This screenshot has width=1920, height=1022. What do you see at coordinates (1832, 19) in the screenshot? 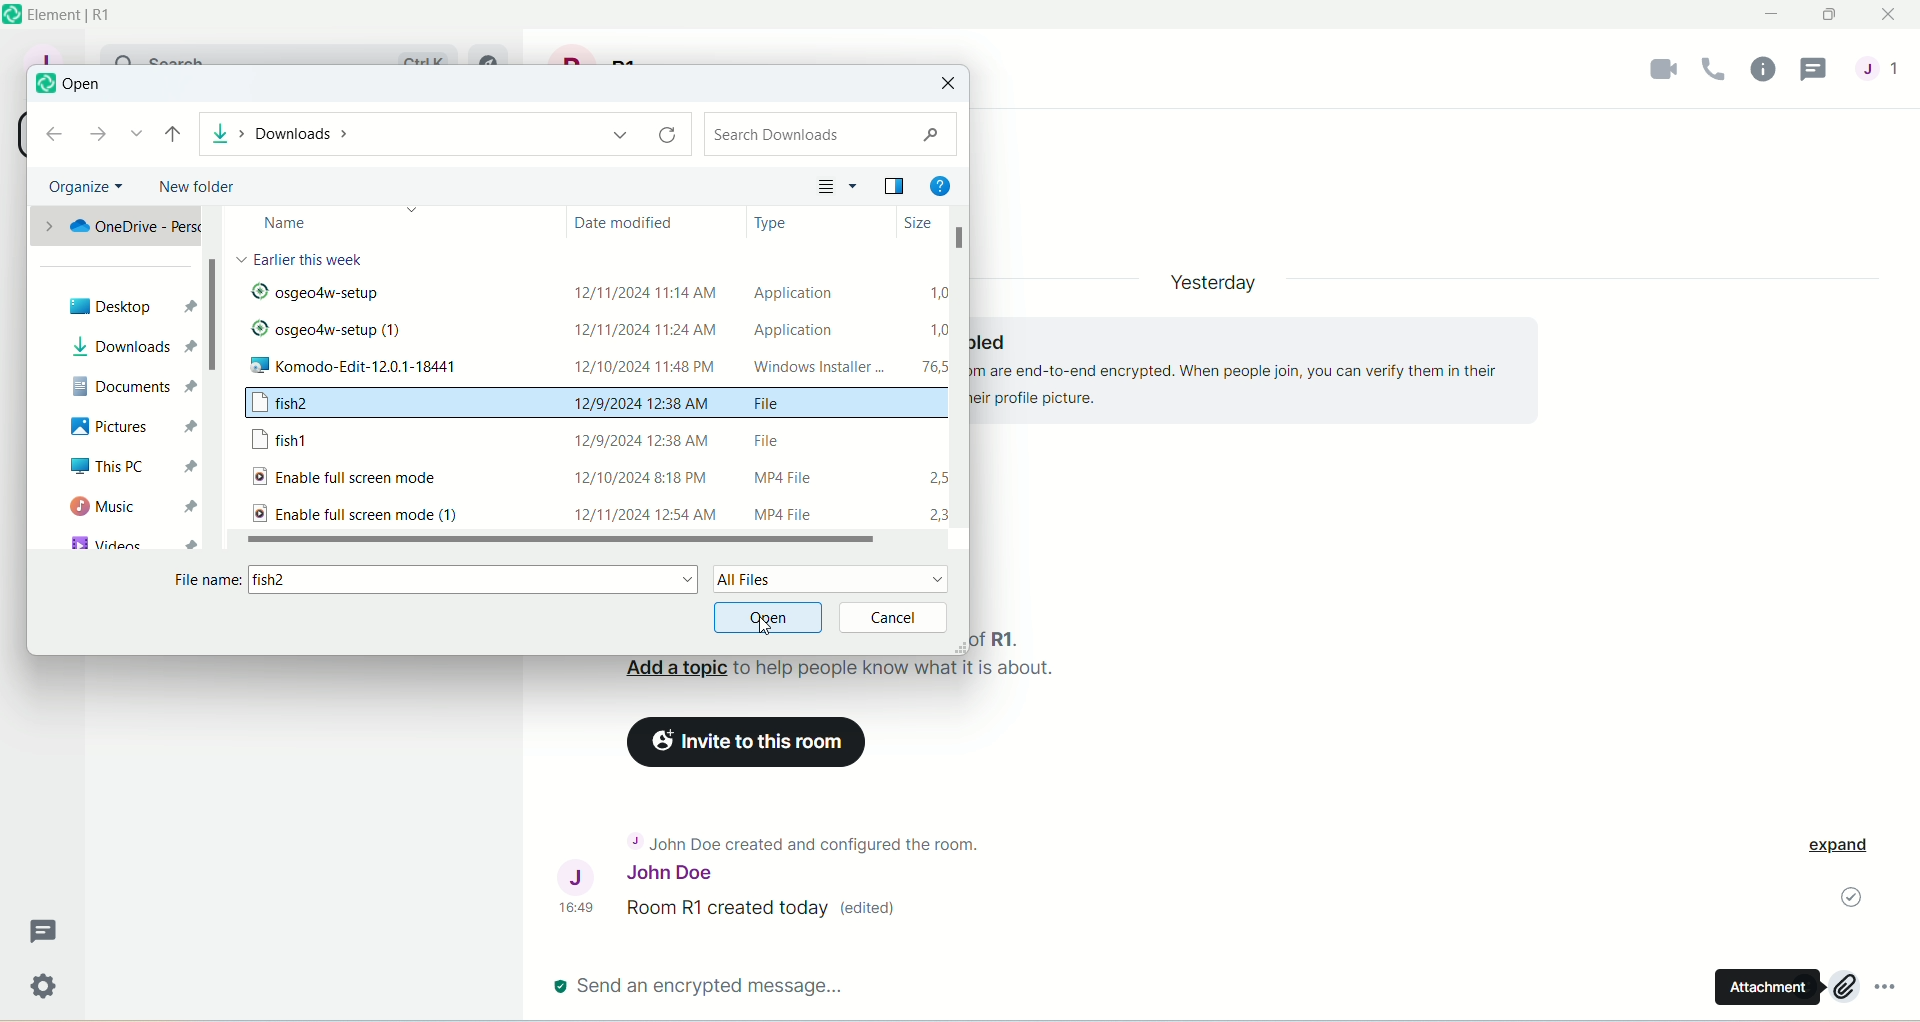
I see `maximize` at bounding box center [1832, 19].